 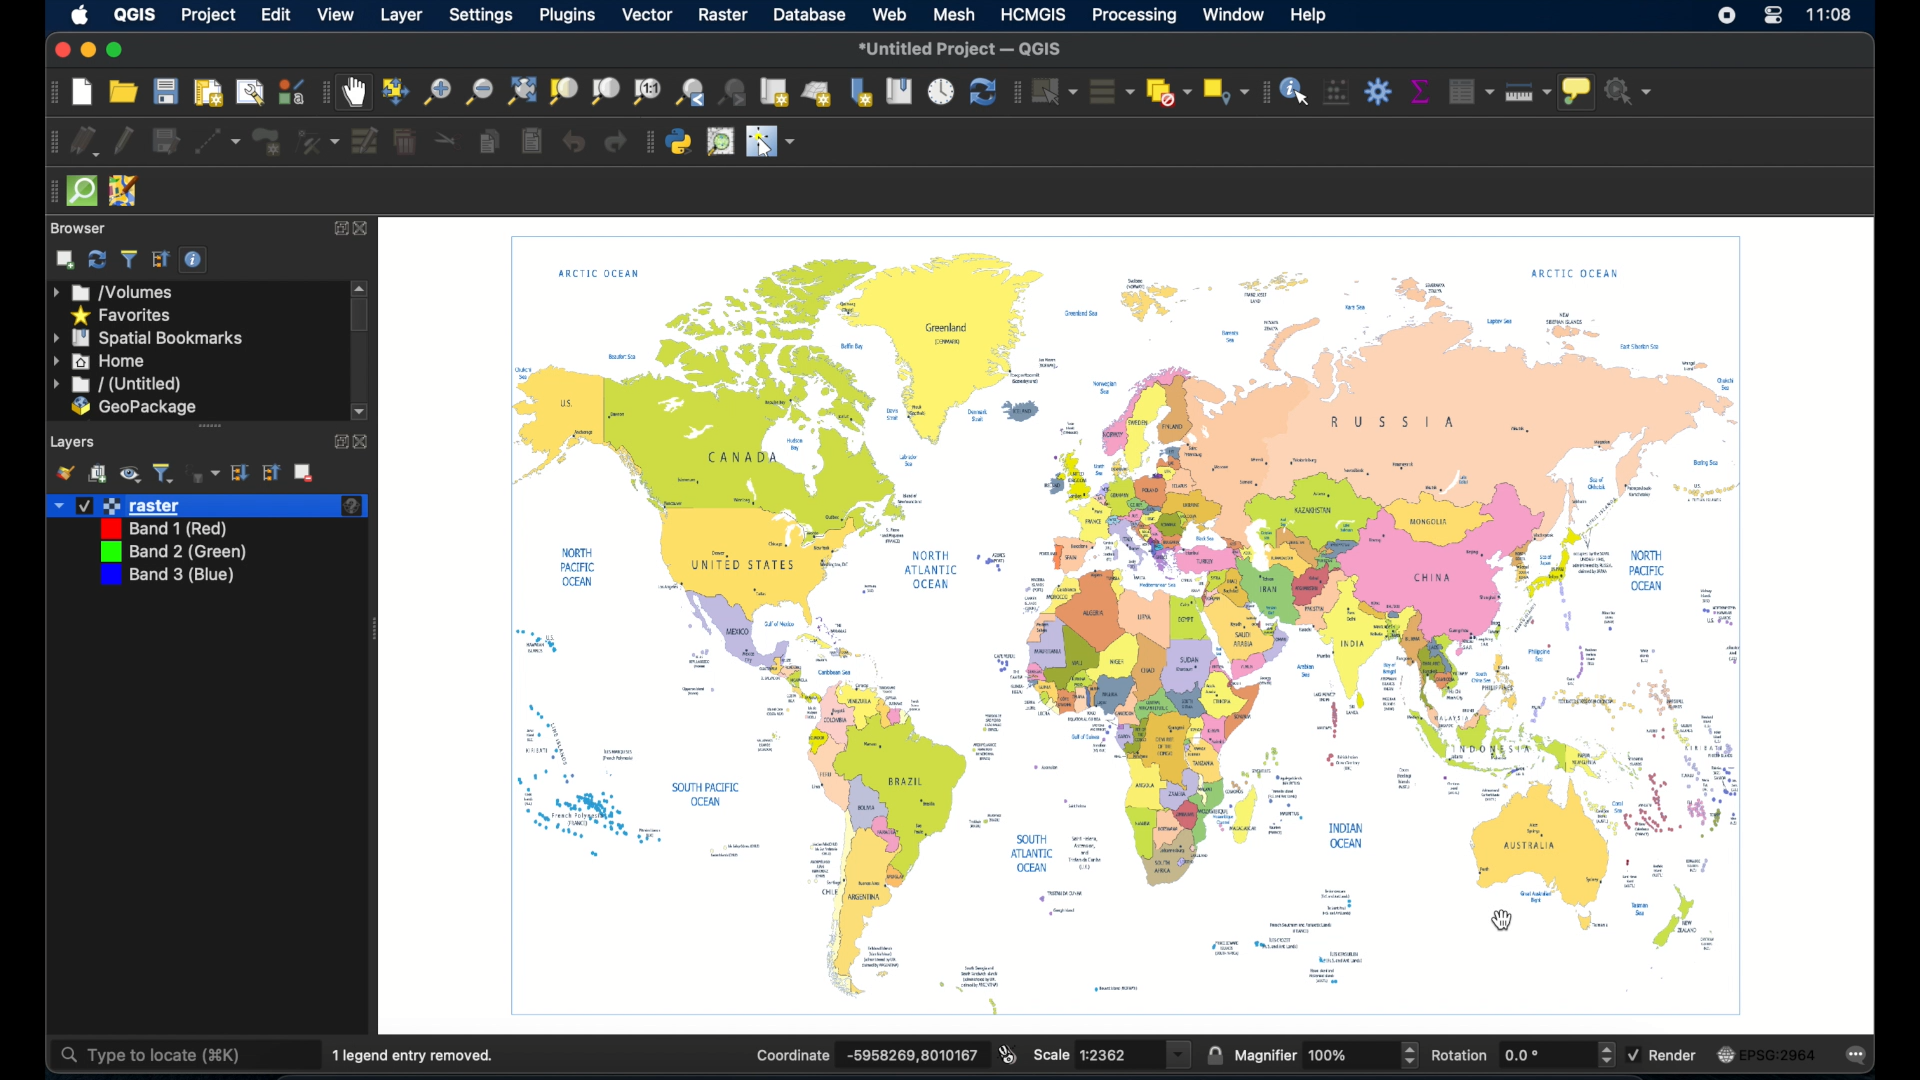 I want to click on new map view, so click(x=776, y=92).